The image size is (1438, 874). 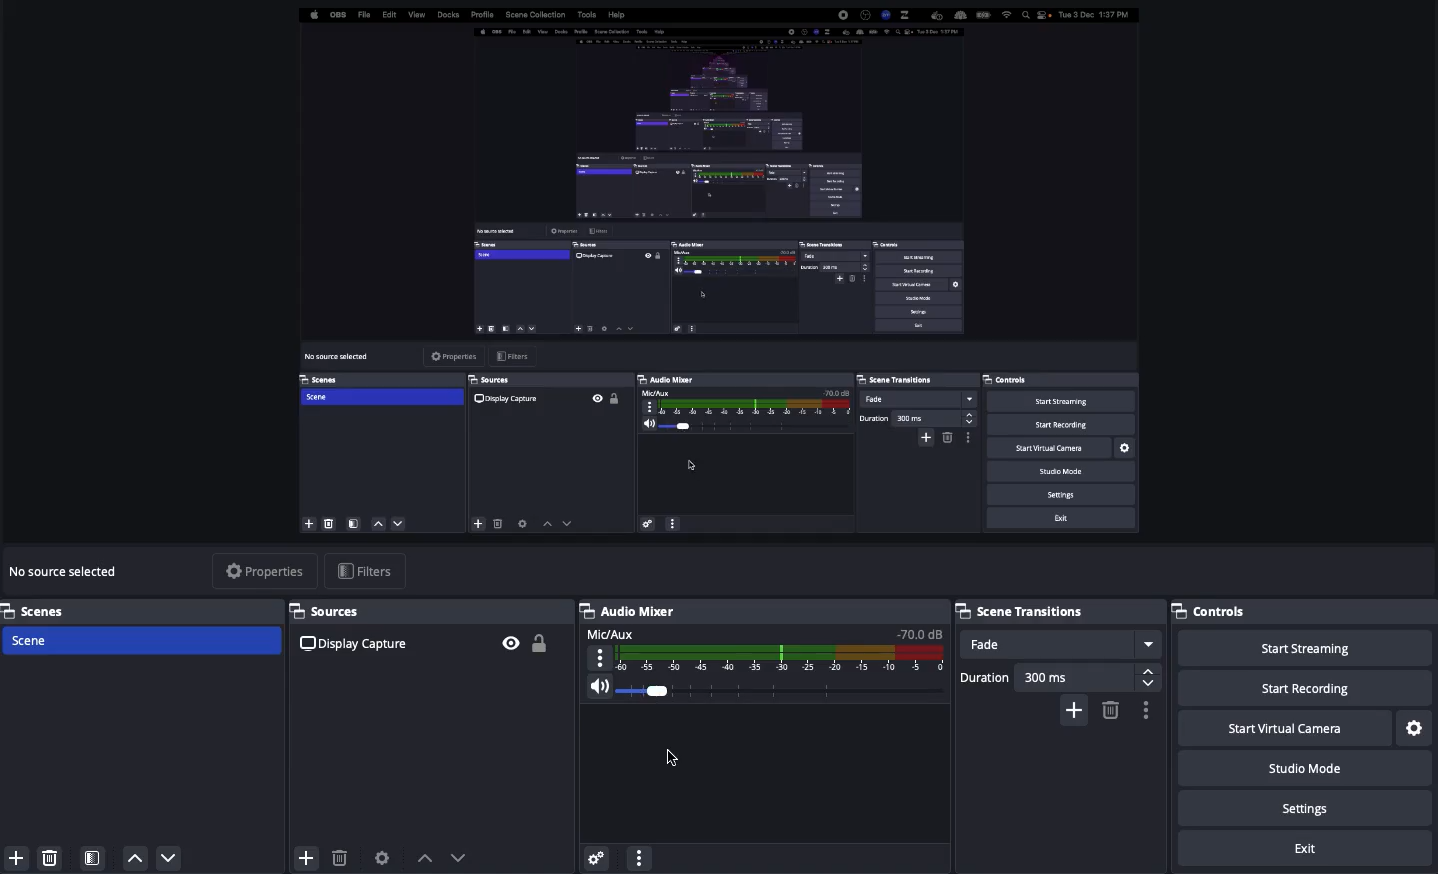 I want to click on Scene Transitions, so click(x=1055, y=609).